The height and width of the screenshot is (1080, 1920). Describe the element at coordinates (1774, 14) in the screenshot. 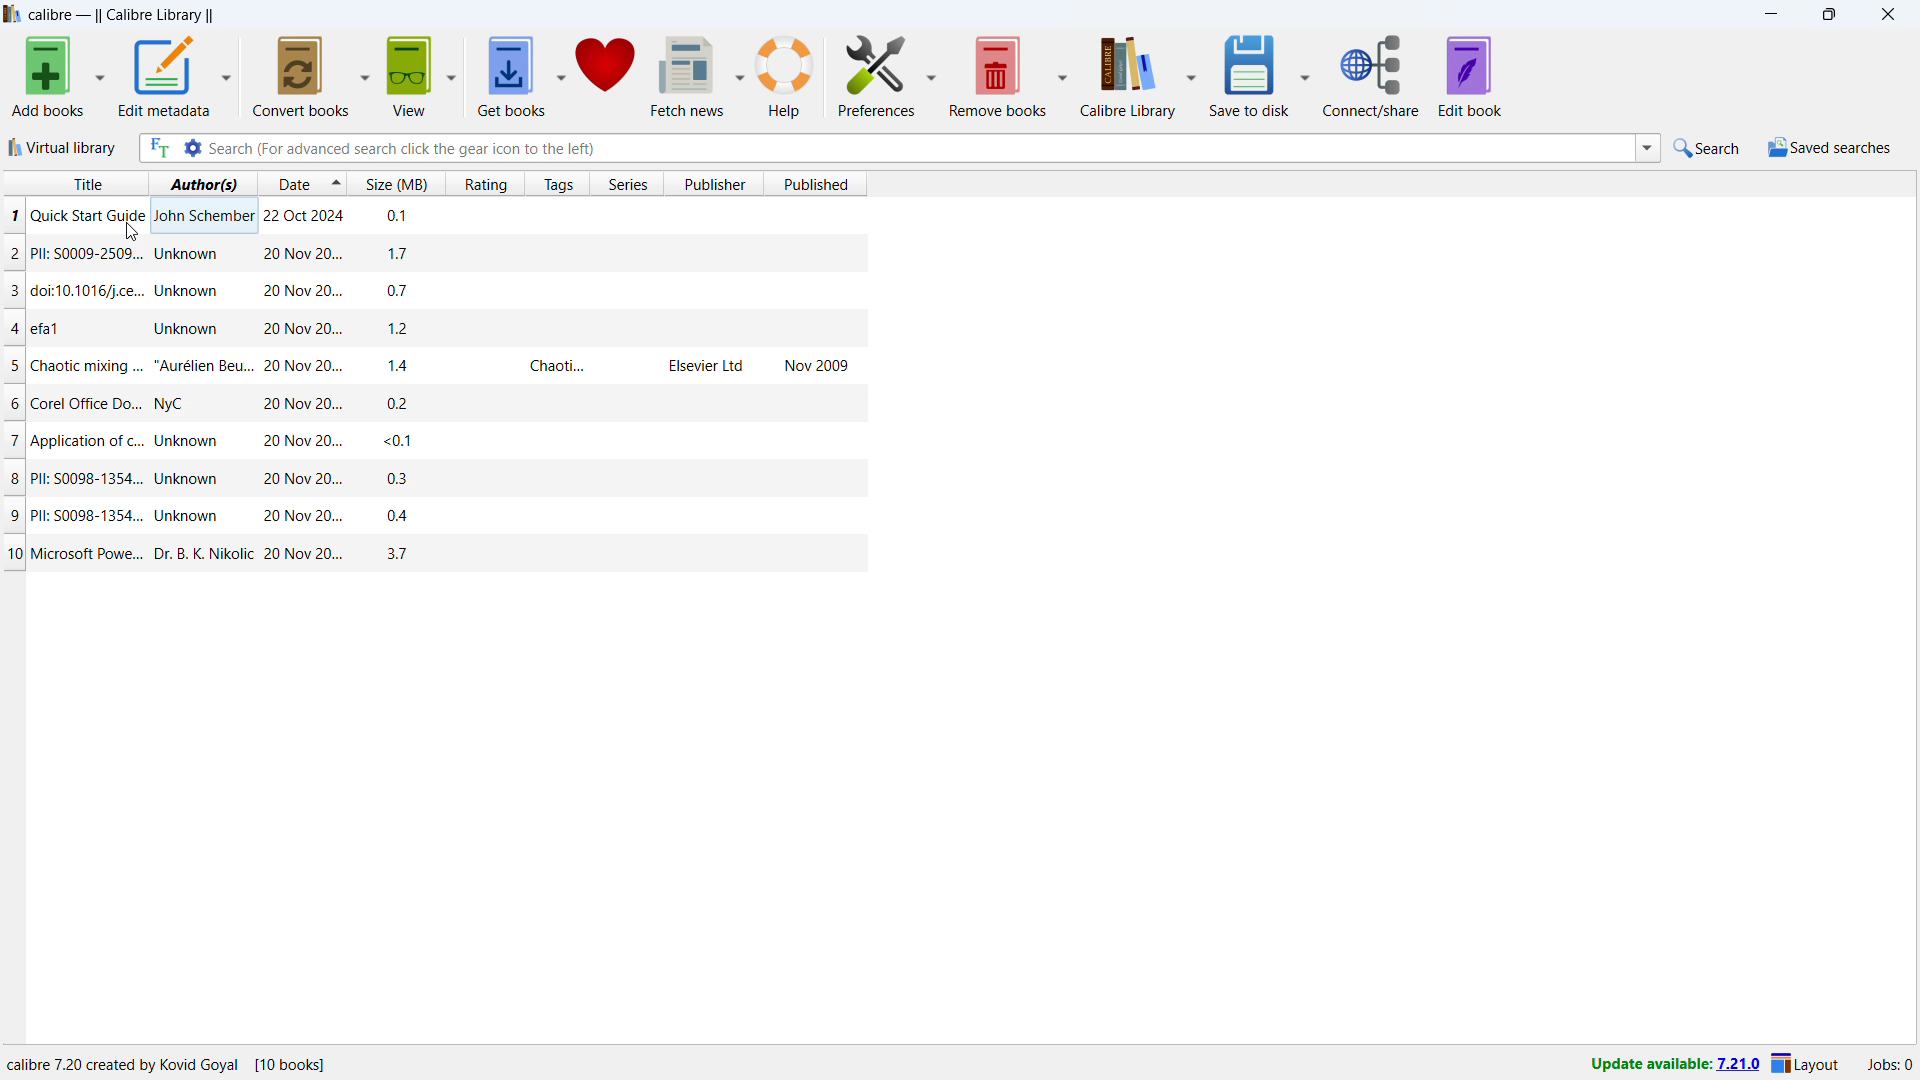

I see `minimize` at that location.